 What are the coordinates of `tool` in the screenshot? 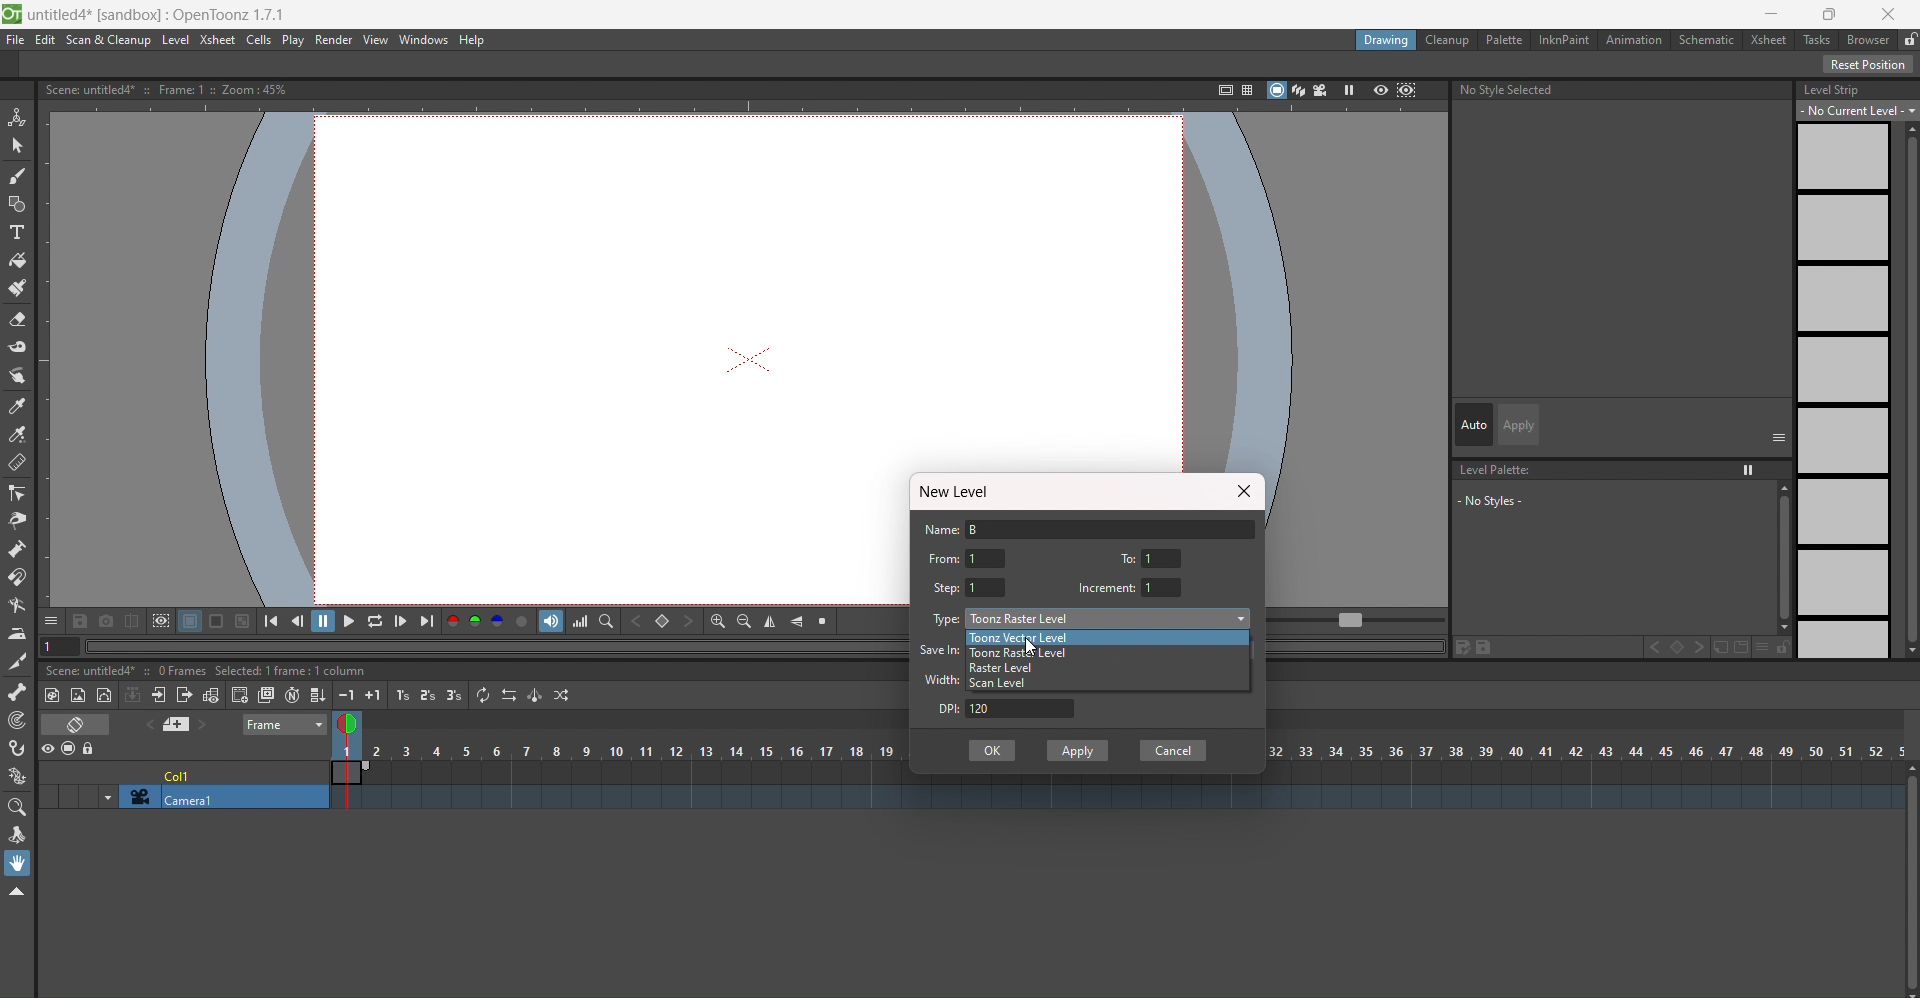 It's located at (131, 619).